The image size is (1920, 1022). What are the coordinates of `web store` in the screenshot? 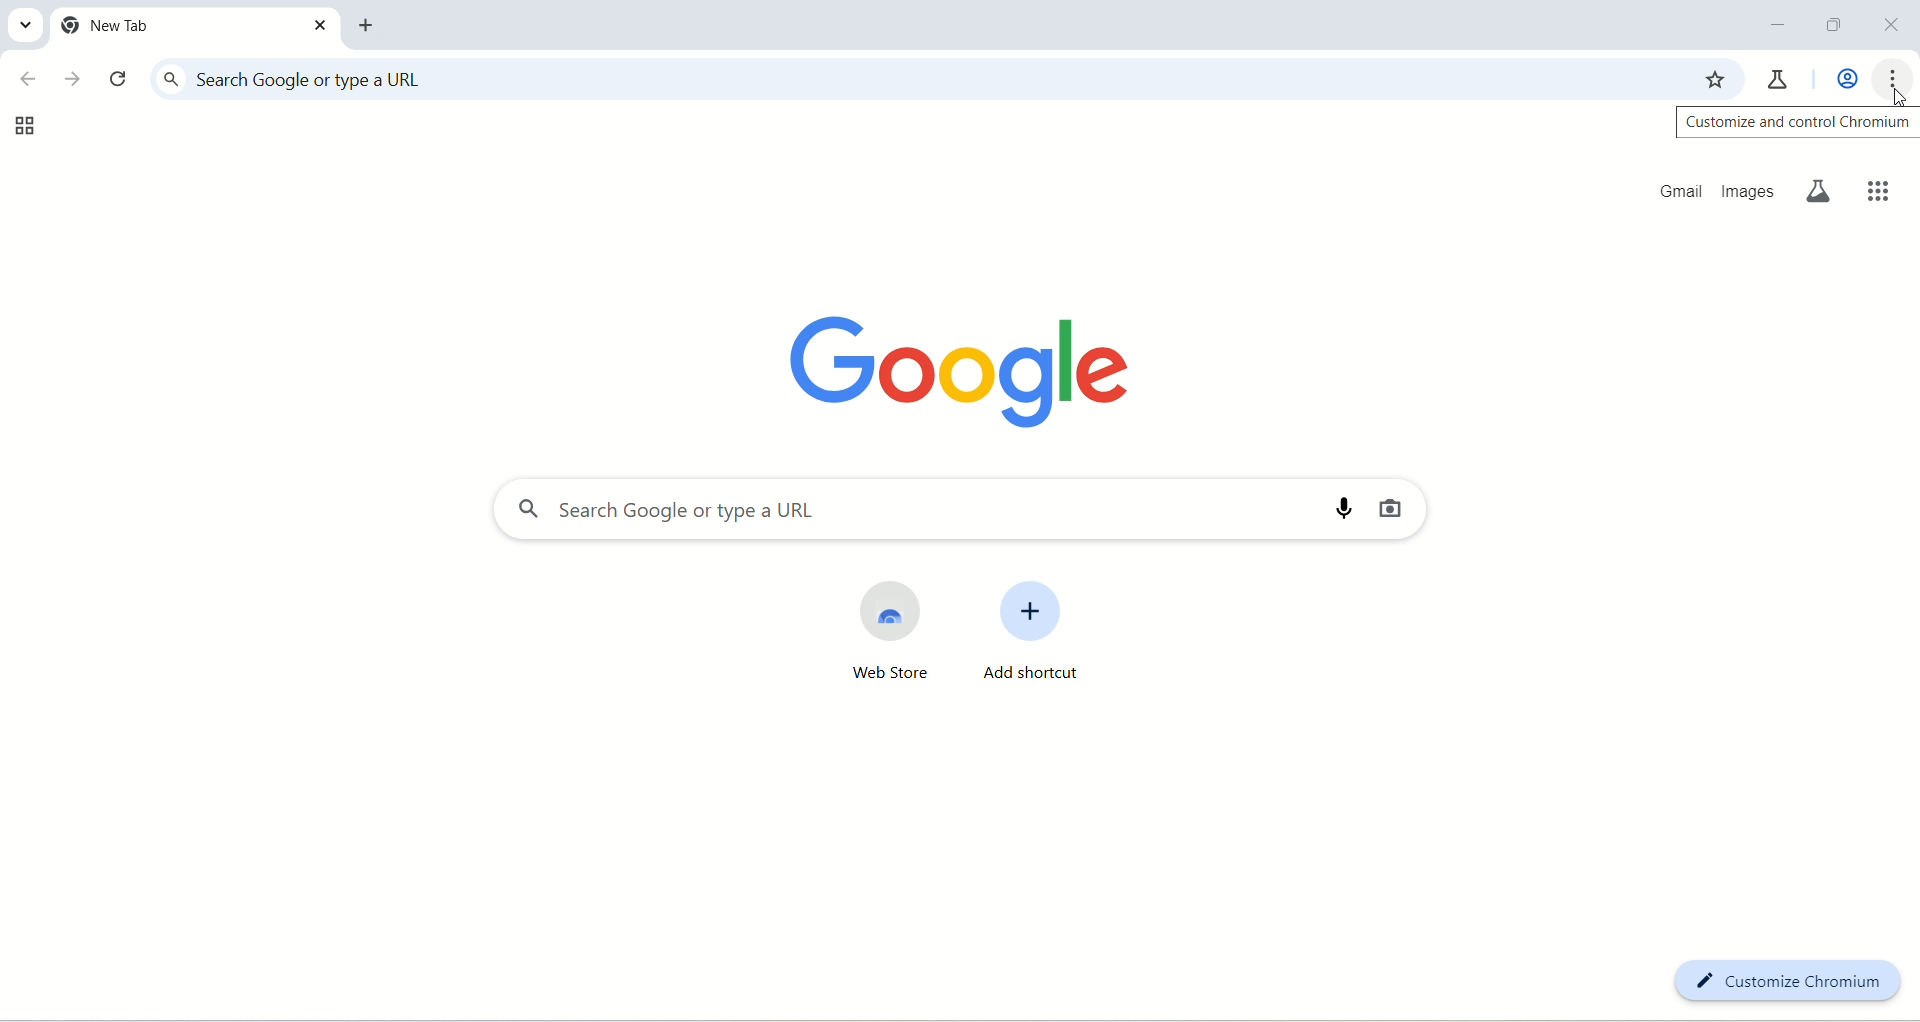 It's located at (880, 638).